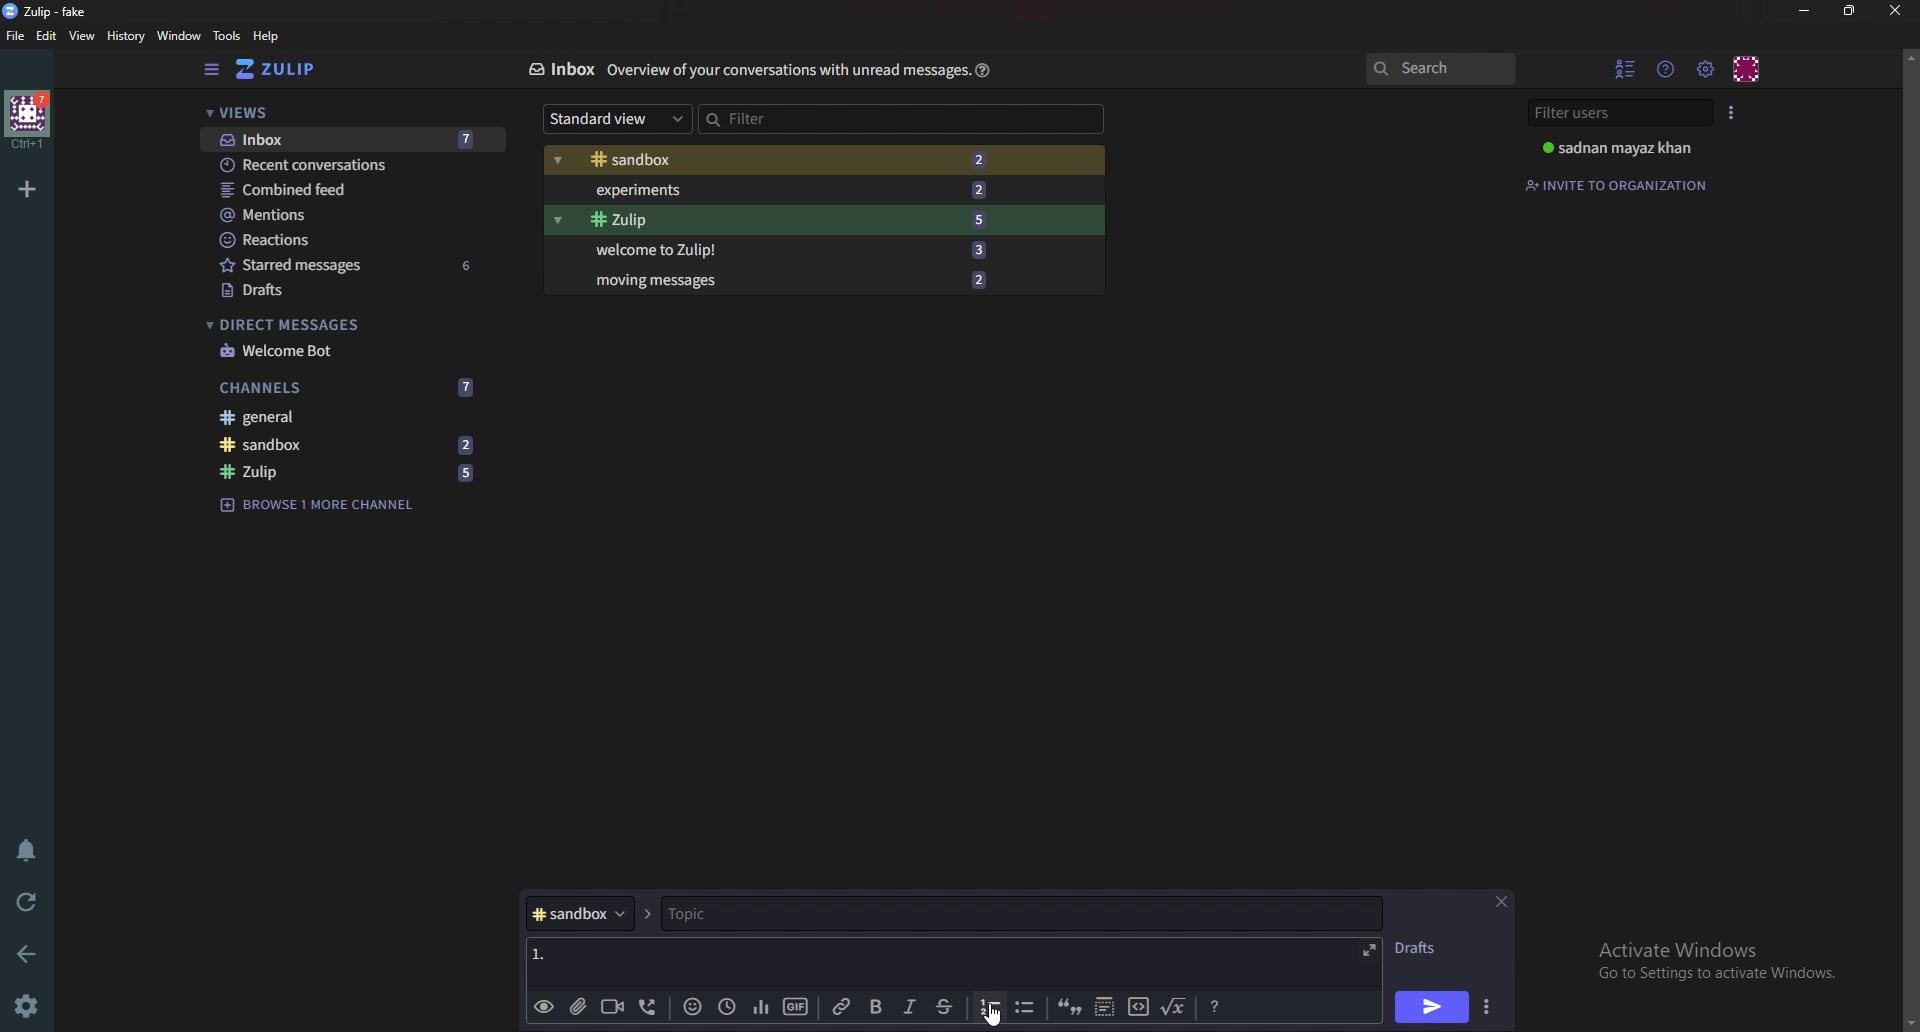  I want to click on Spoiler, so click(1102, 1009).